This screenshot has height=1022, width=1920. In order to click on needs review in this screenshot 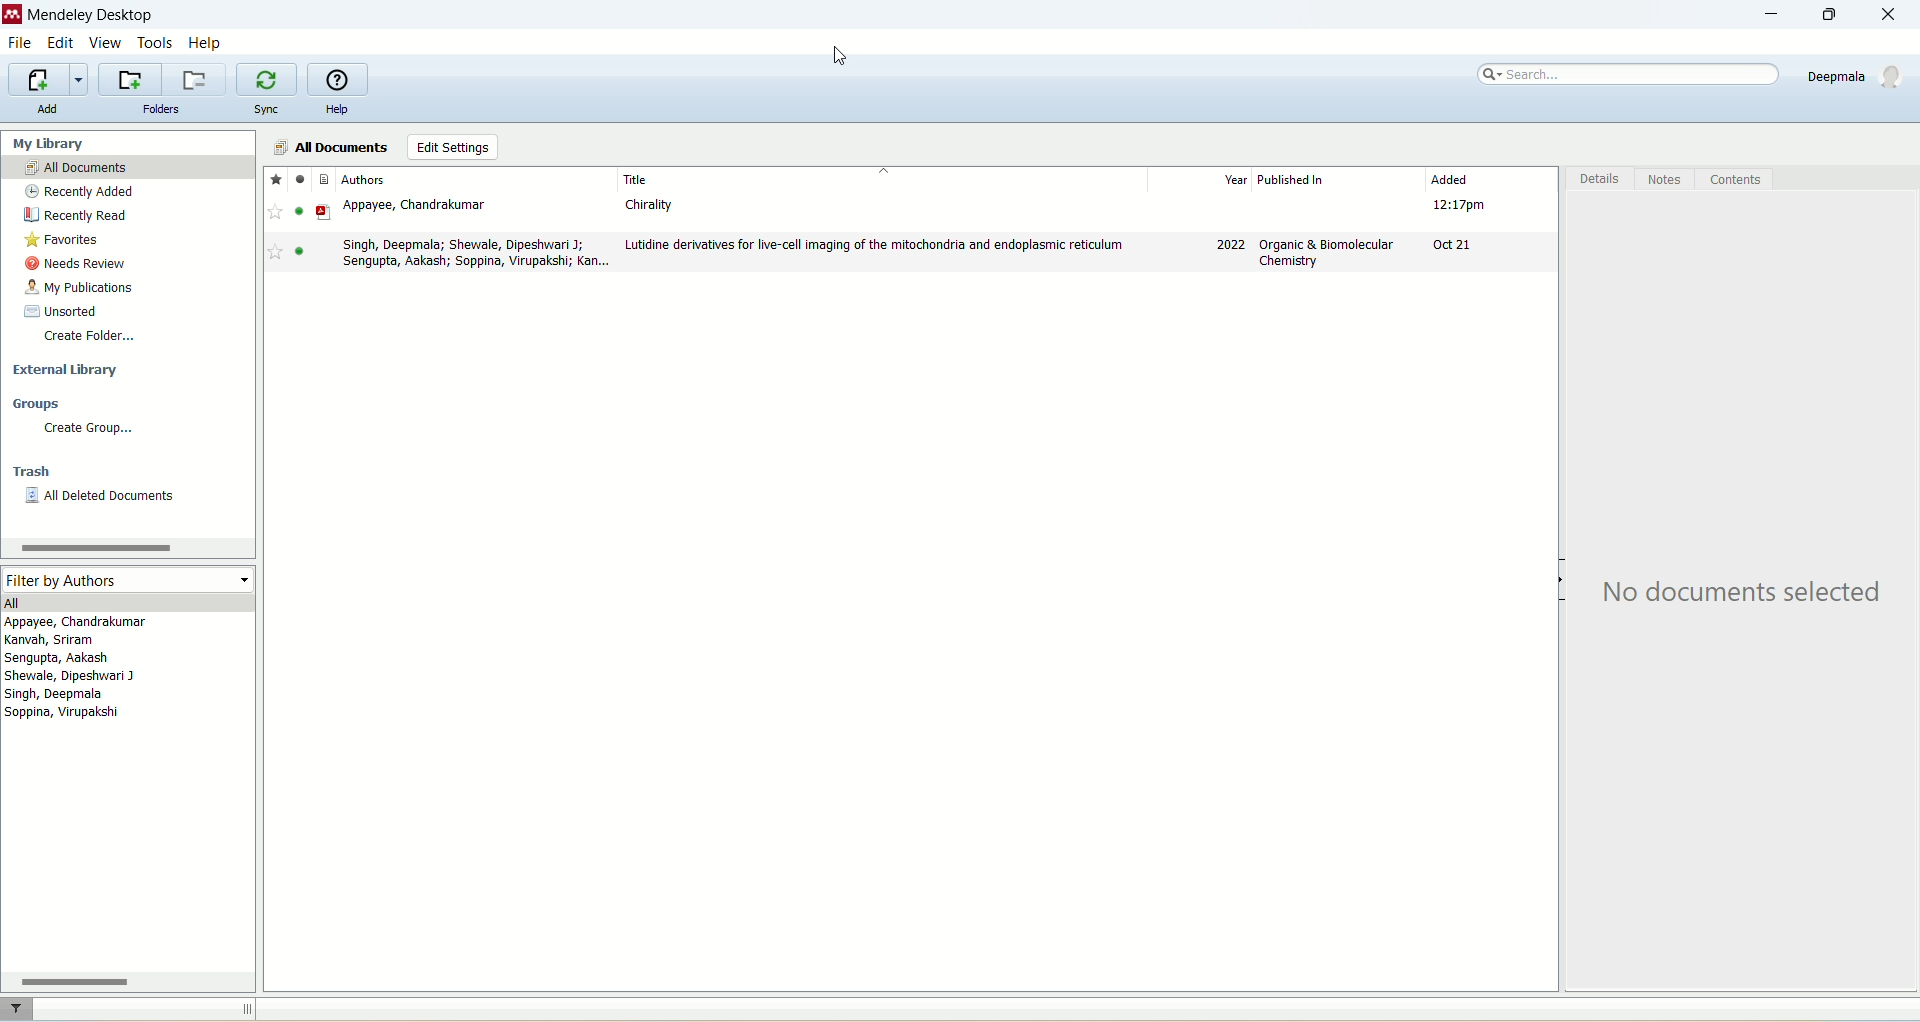, I will do `click(86, 264)`.